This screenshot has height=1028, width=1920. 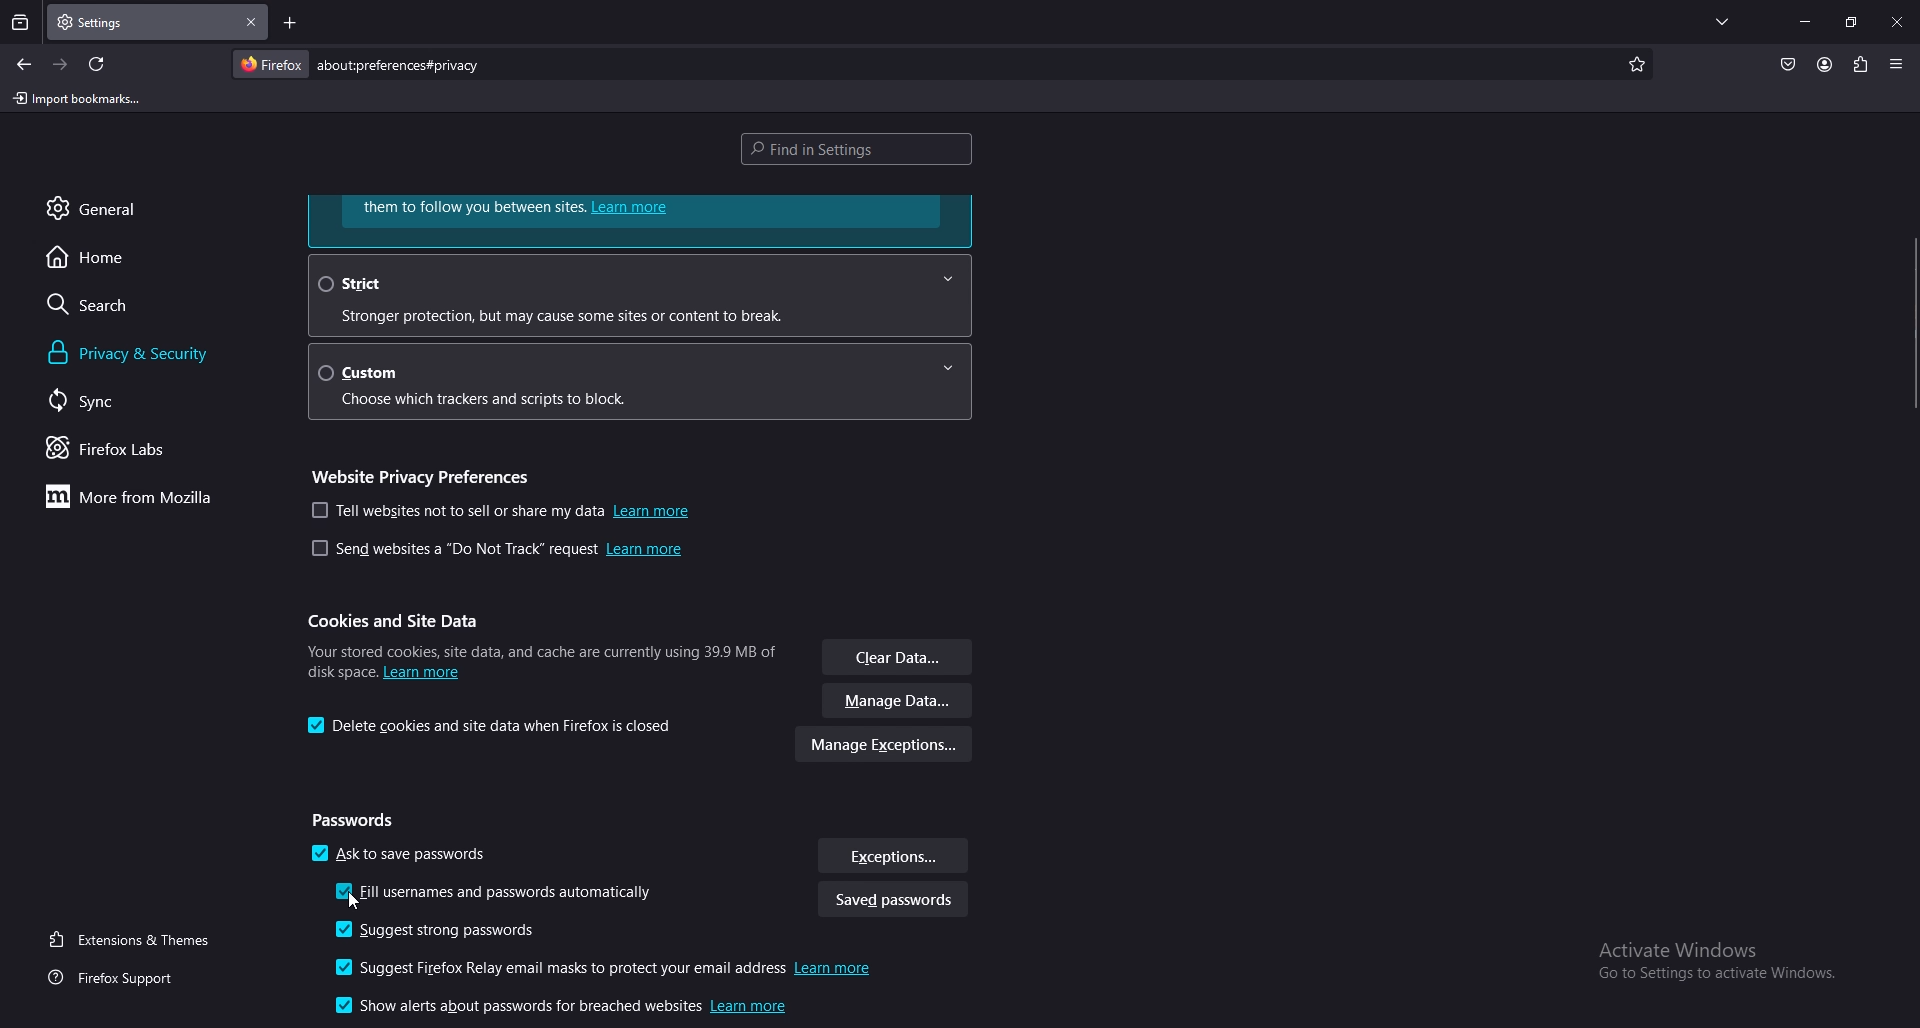 What do you see at coordinates (62, 65) in the screenshot?
I see `forward` at bounding box center [62, 65].